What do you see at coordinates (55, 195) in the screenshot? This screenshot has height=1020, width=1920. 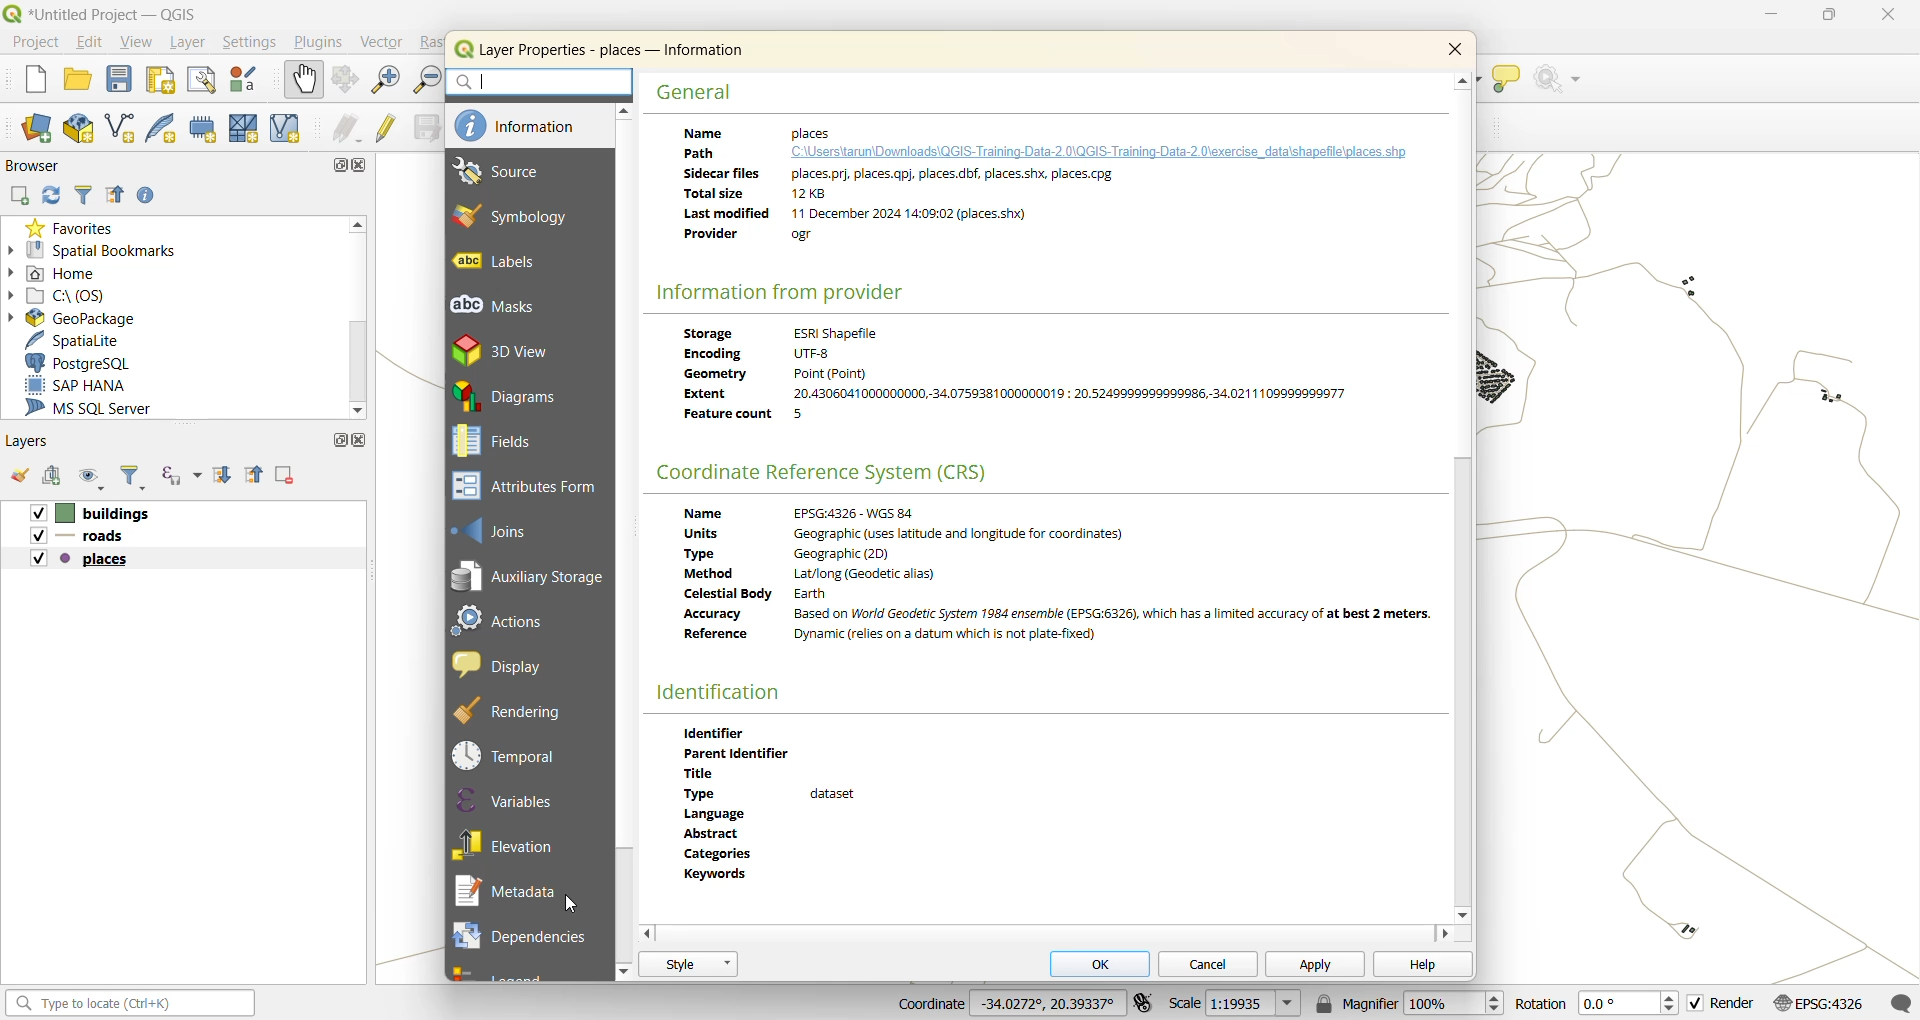 I see `refresh` at bounding box center [55, 195].